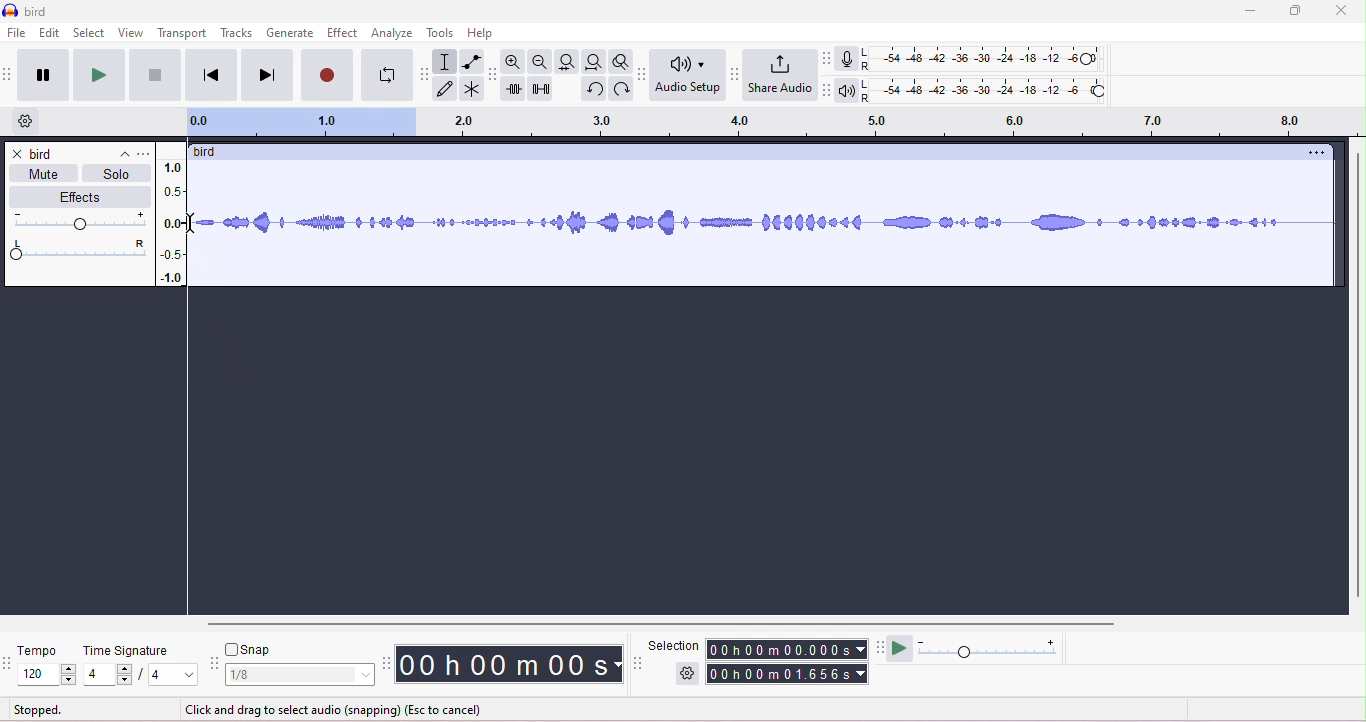  I want to click on draw, so click(446, 89).